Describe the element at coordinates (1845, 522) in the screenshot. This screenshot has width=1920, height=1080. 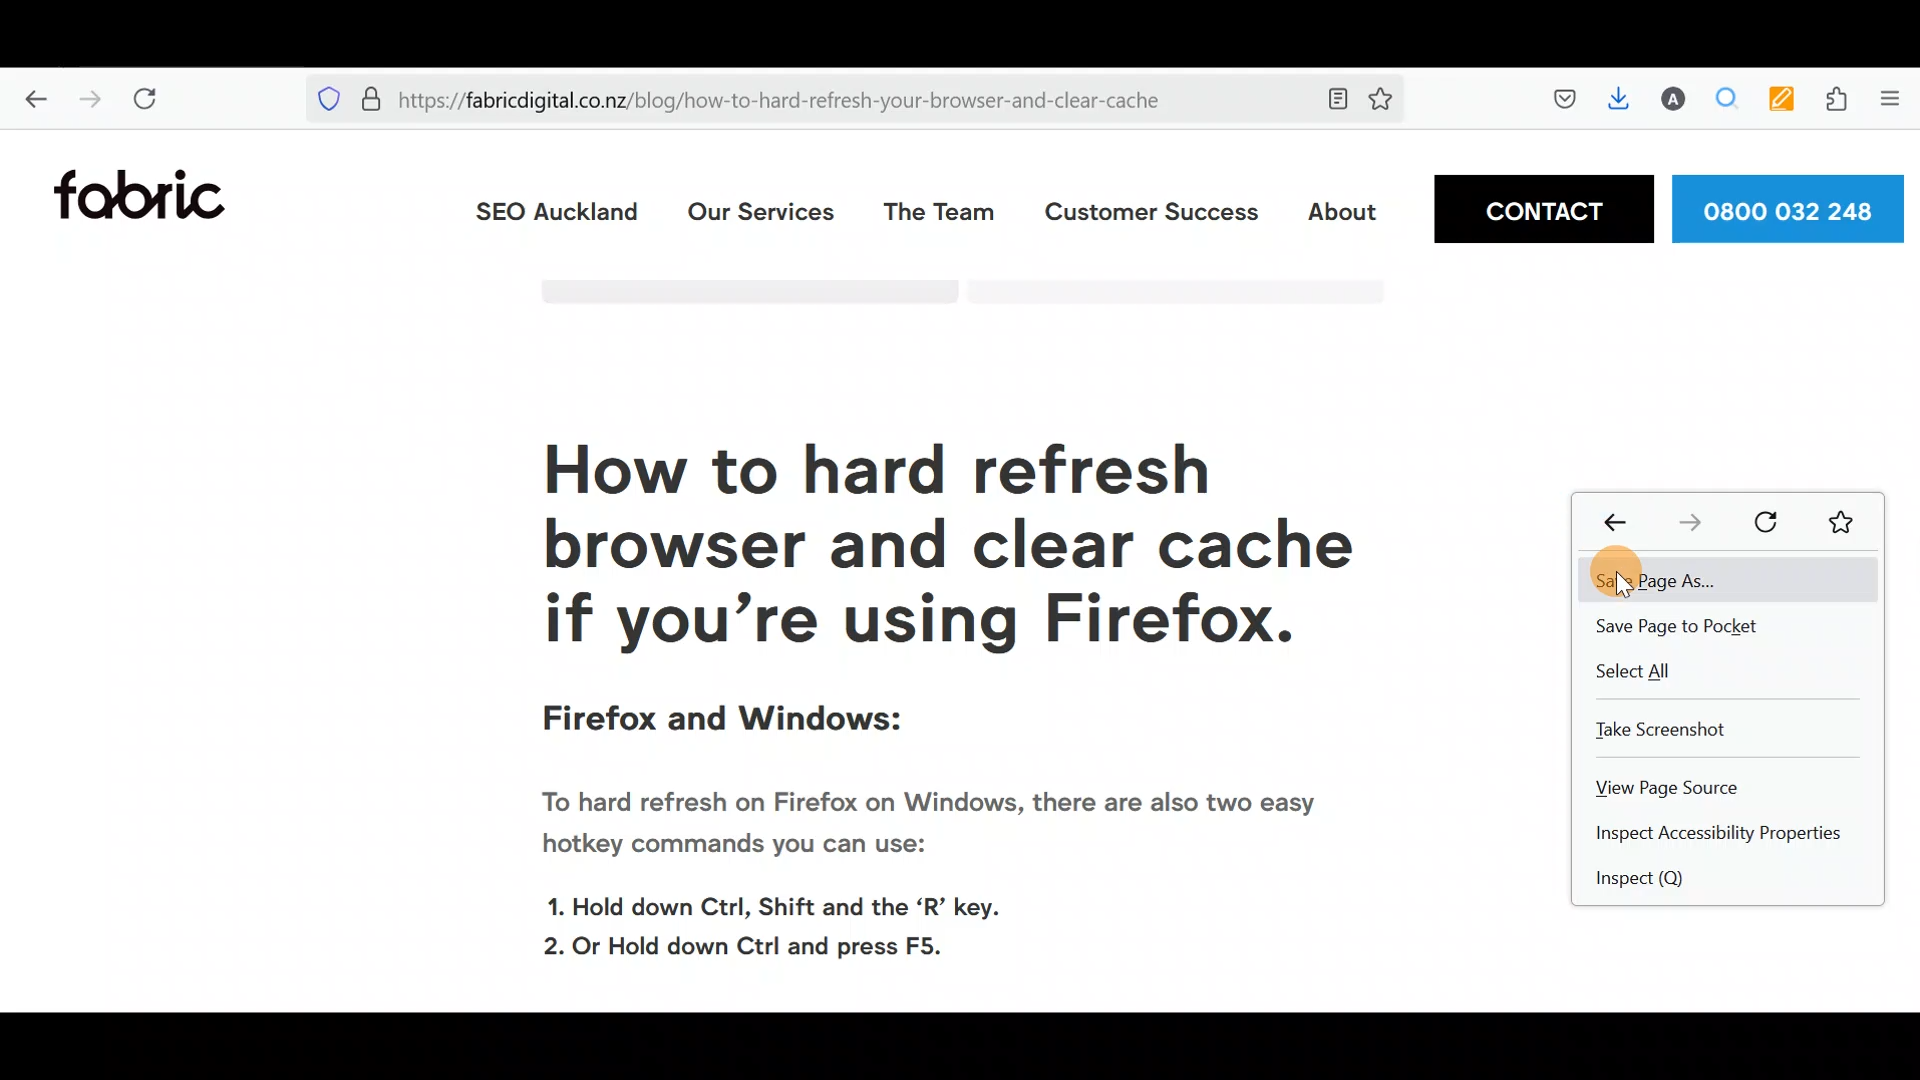
I see `Bookmark this page` at that location.